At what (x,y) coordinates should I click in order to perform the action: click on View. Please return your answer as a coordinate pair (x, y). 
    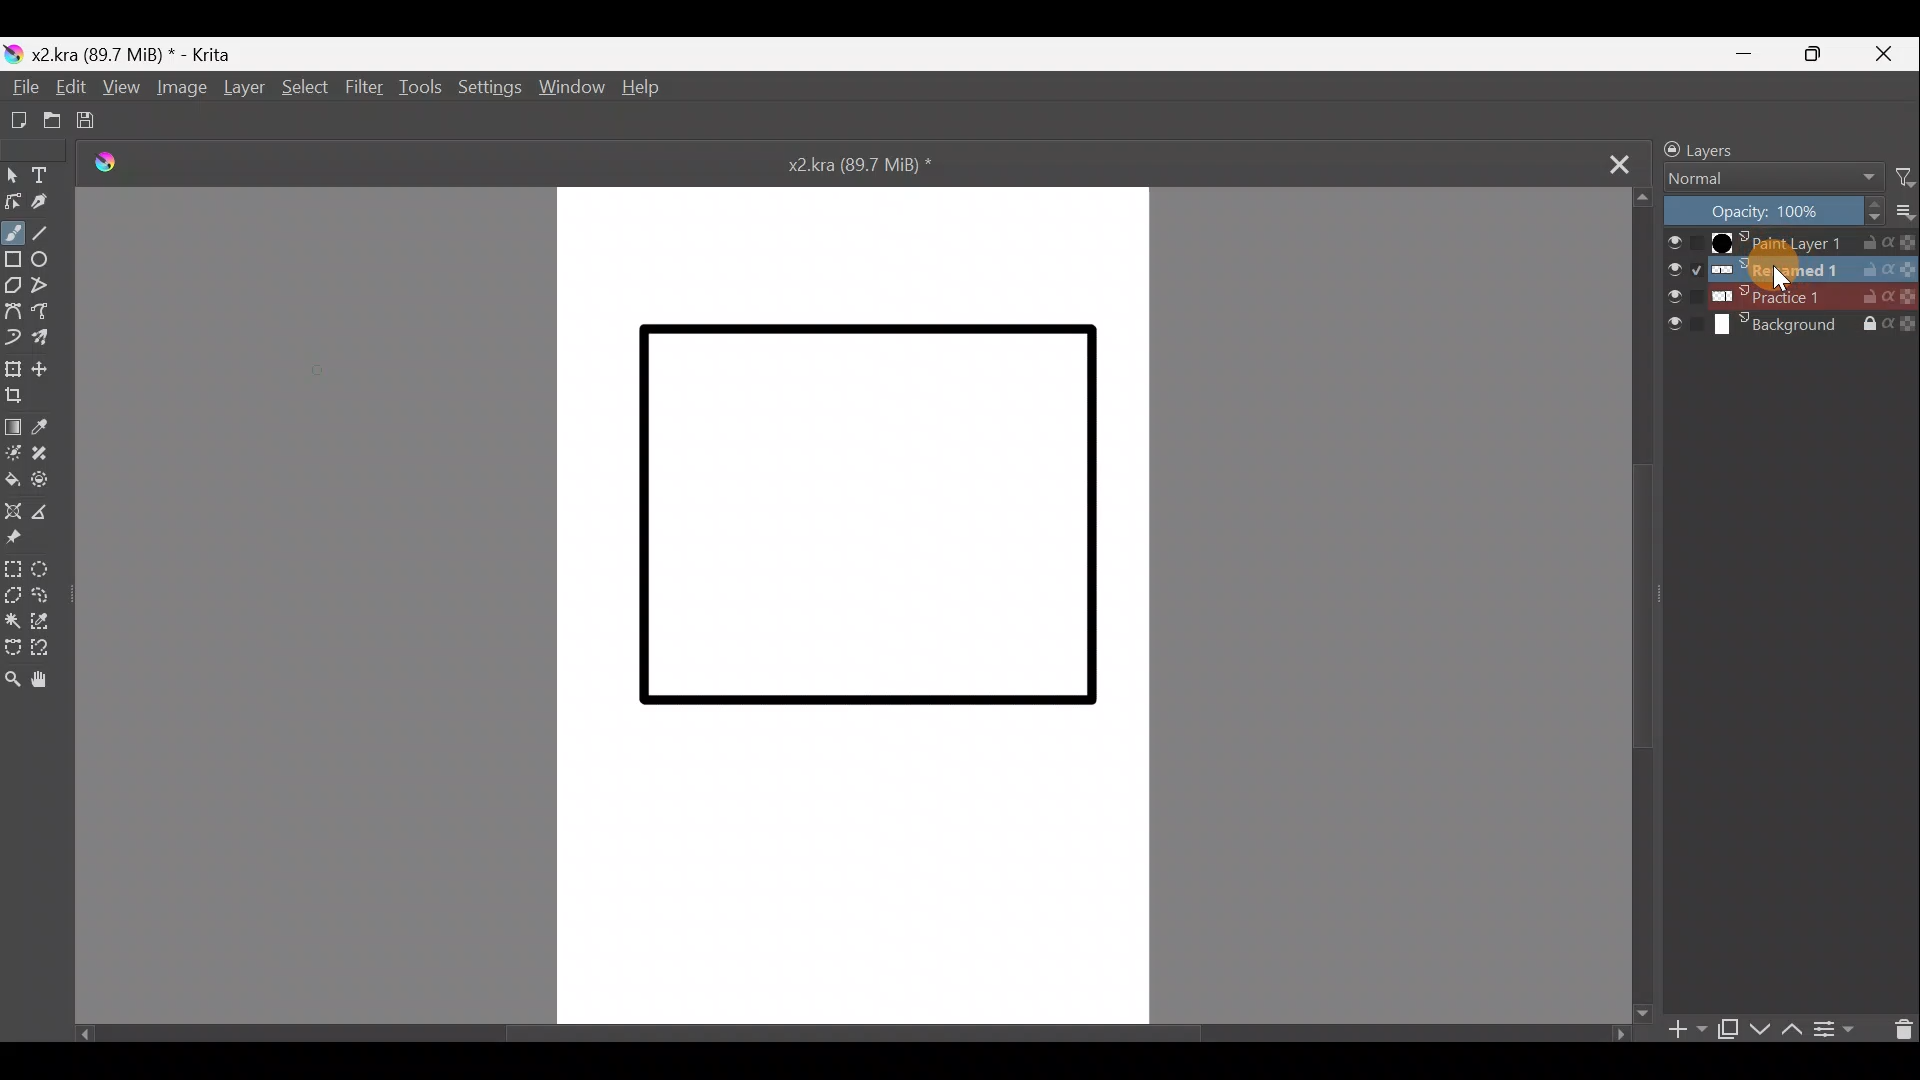
    Looking at the image, I should click on (126, 89).